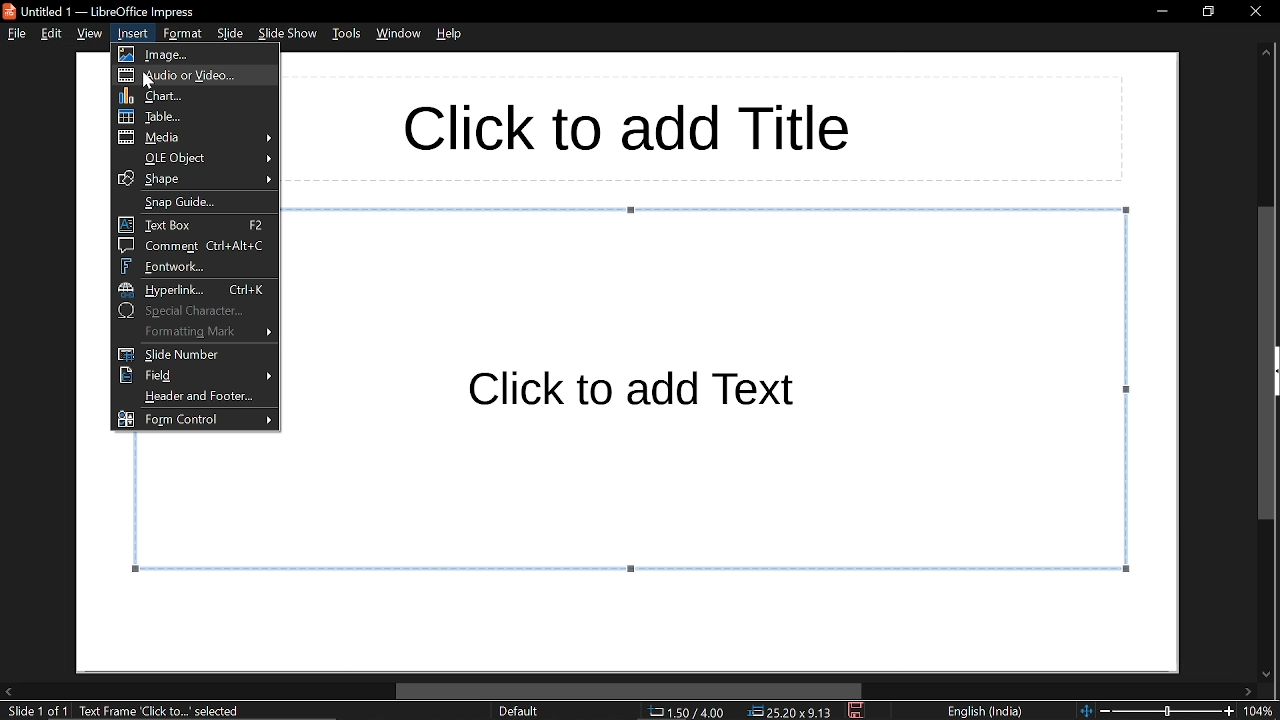 The height and width of the screenshot is (720, 1280). Describe the element at coordinates (401, 33) in the screenshot. I see `window` at that location.